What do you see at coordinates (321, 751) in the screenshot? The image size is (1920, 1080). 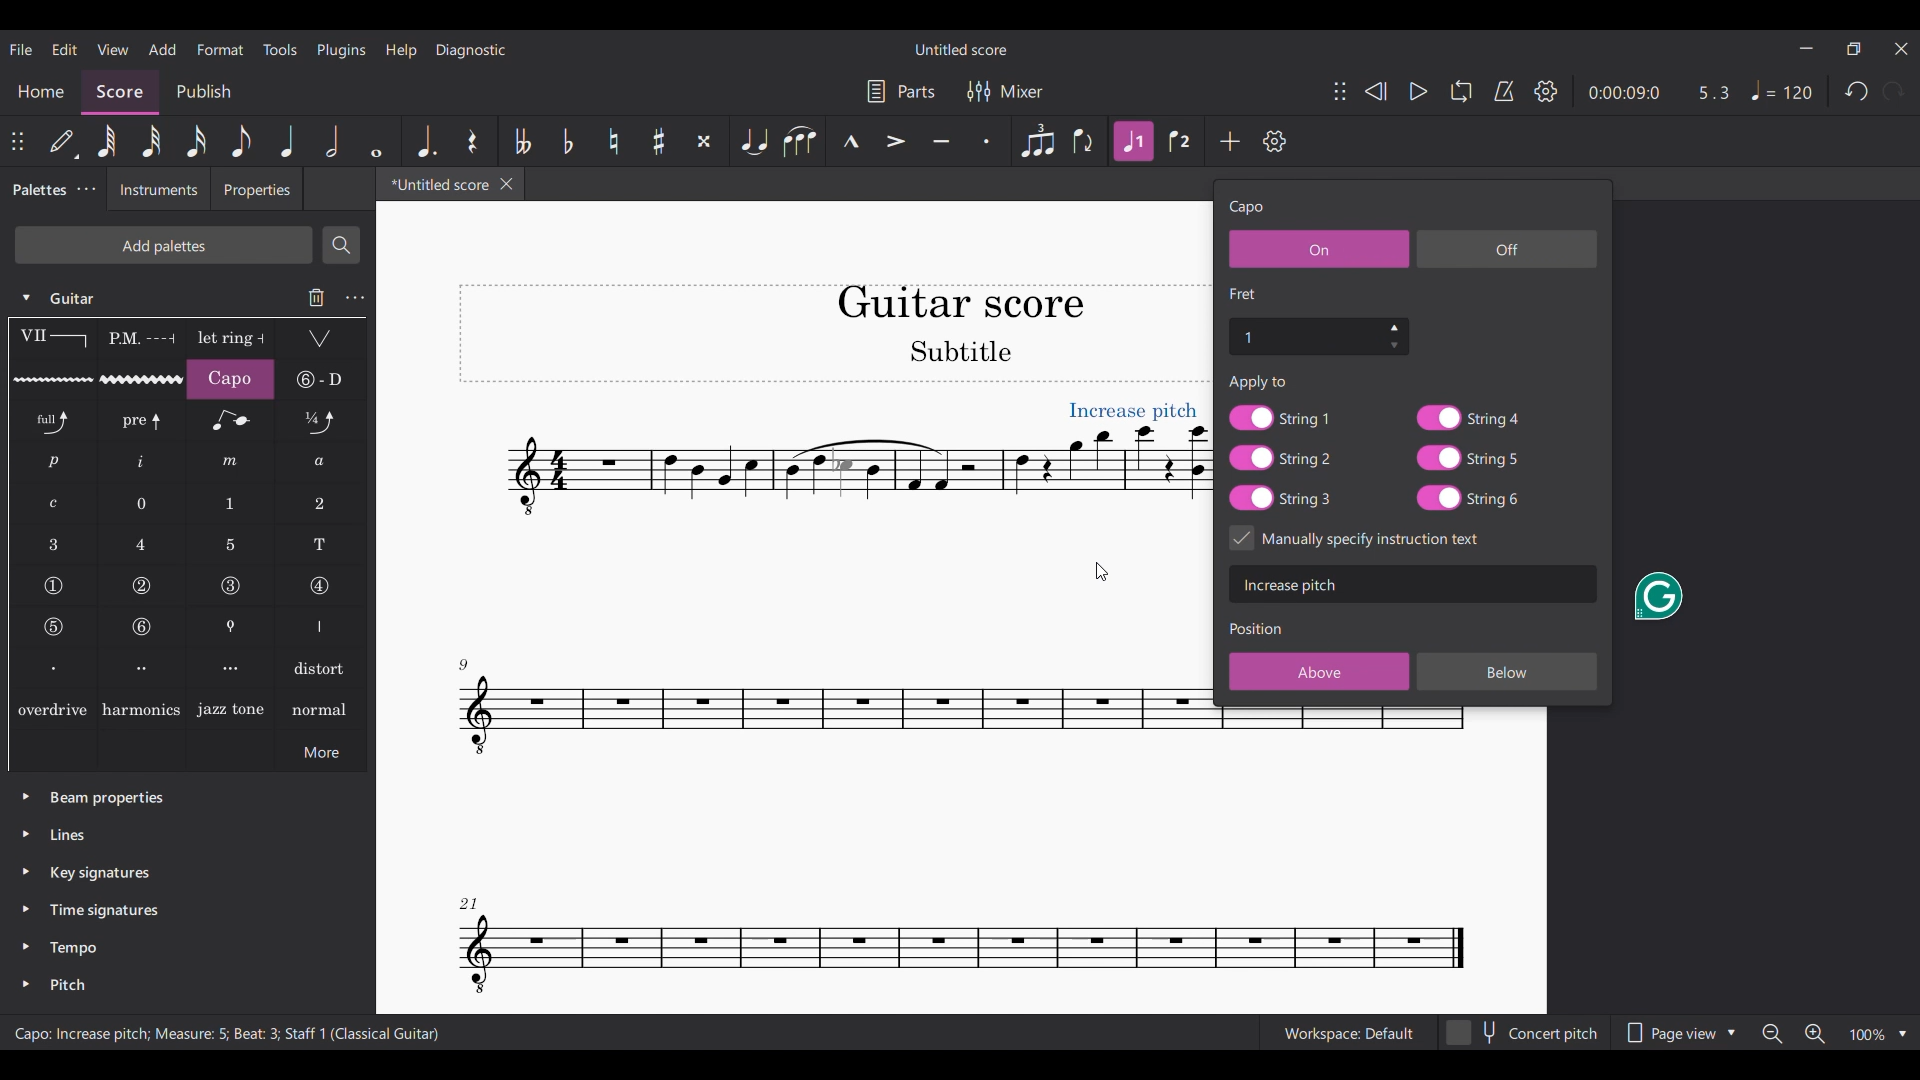 I see `More` at bounding box center [321, 751].